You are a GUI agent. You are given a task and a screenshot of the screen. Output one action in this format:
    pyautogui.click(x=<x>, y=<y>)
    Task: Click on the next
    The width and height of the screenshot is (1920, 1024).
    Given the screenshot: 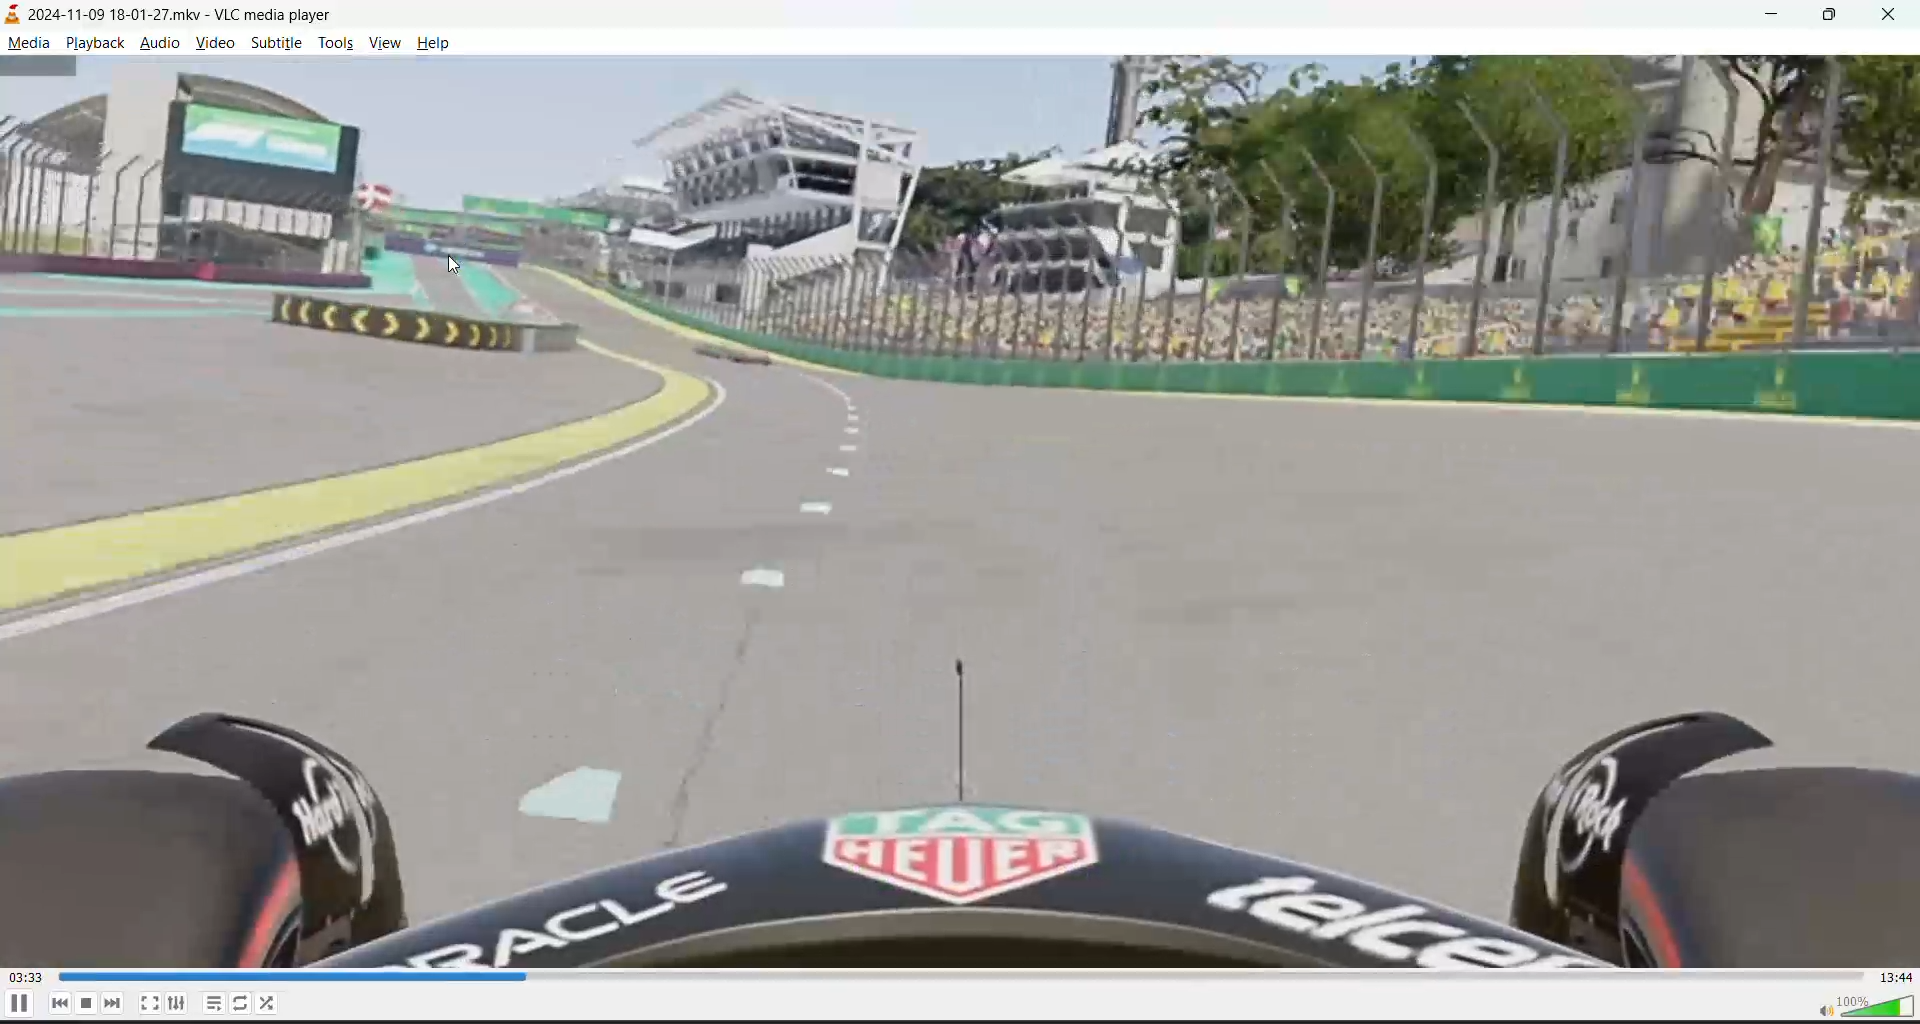 What is the action you would take?
    pyautogui.click(x=115, y=1001)
    